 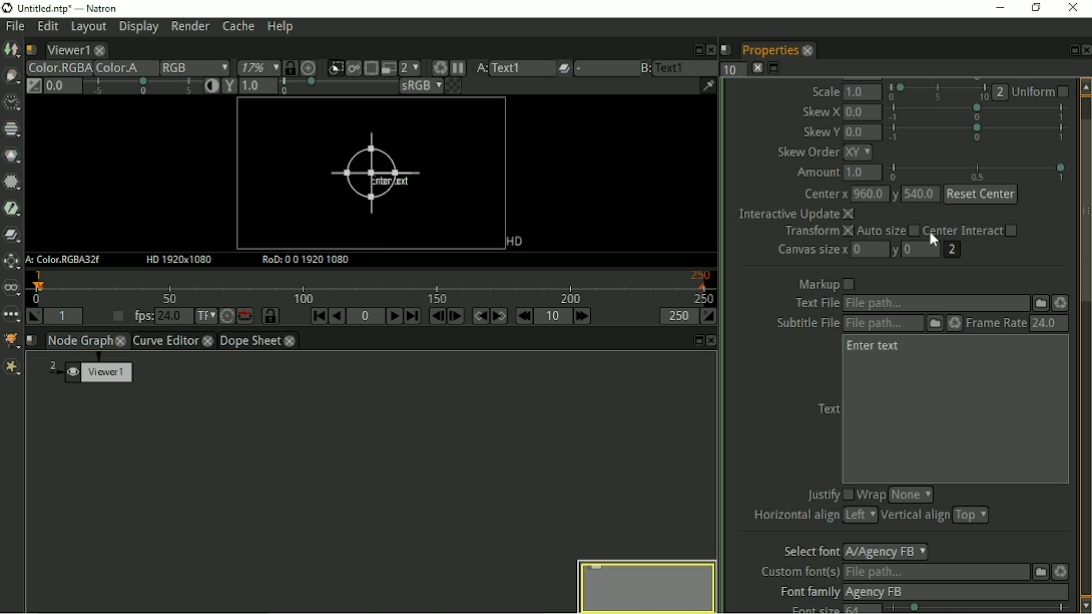 What do you see at coordinates (395, 316) in the screenshot?
I see `Play forward` at bounding box center [395, 316].